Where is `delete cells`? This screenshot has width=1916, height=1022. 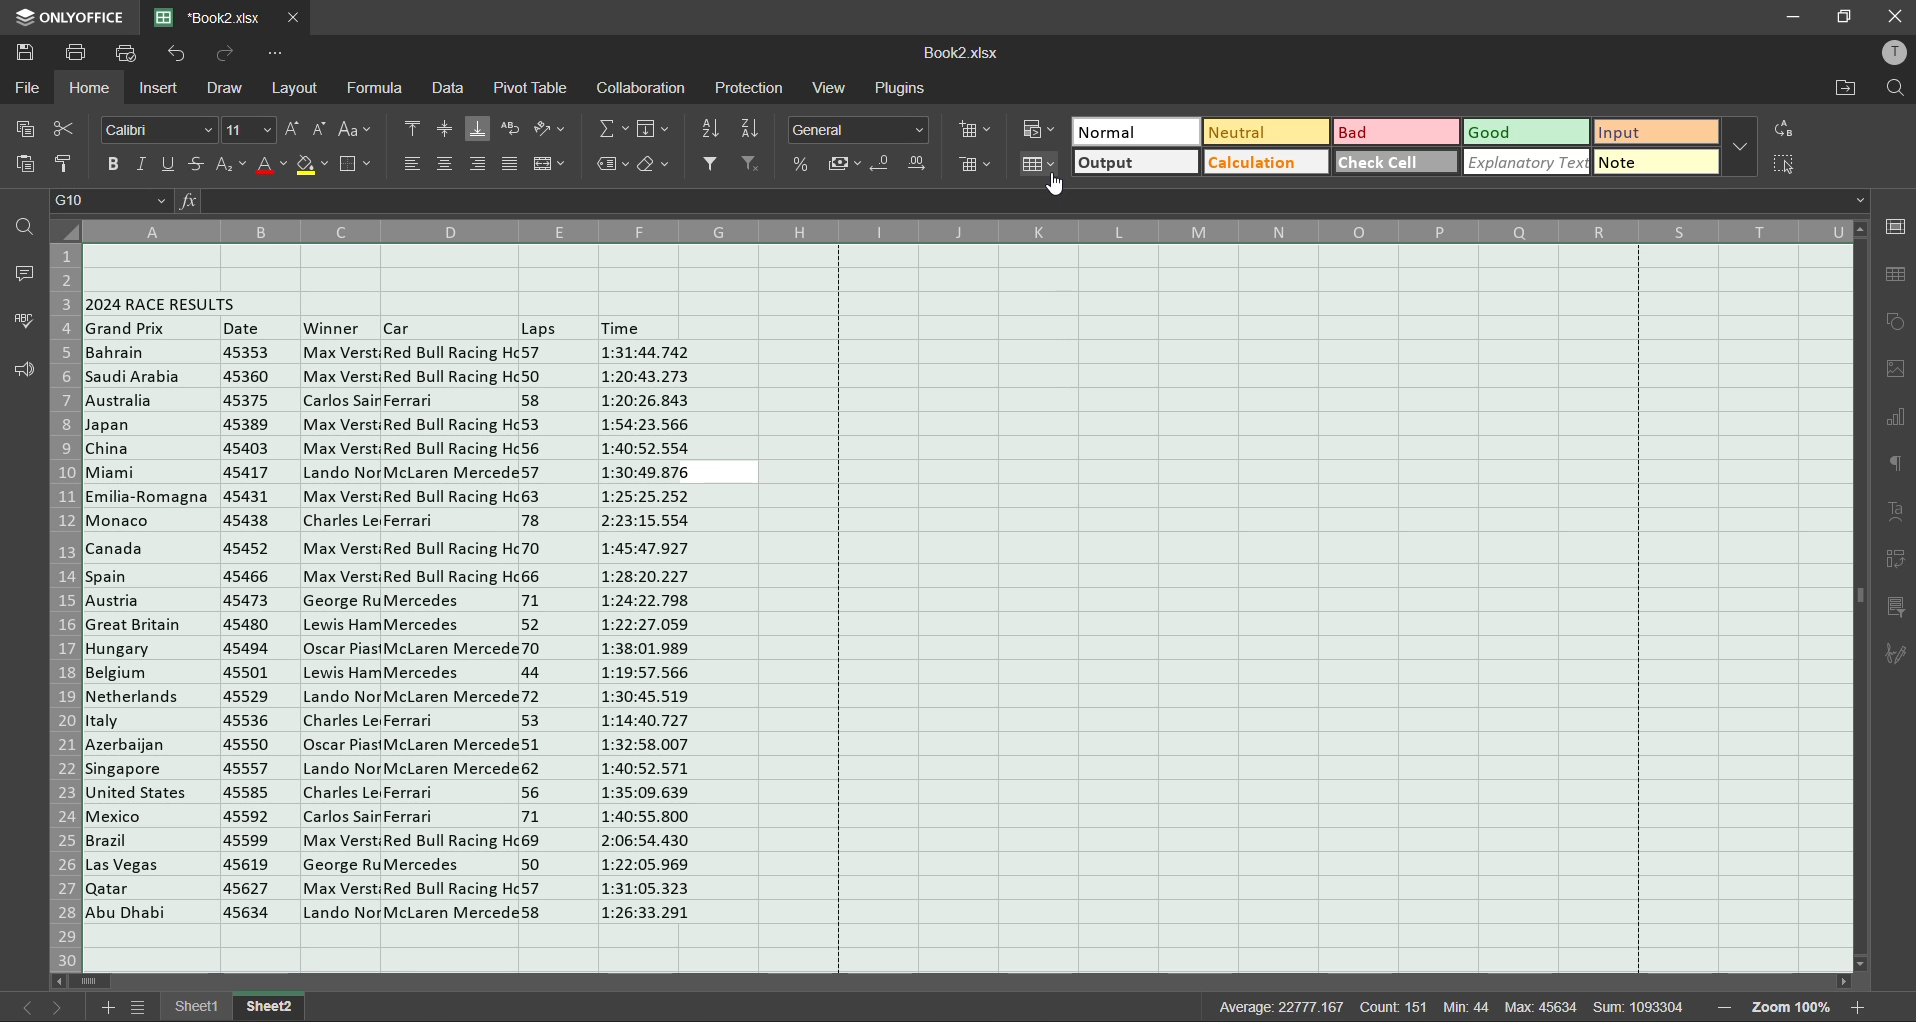
delete cells is located at coordinates (976, 165).